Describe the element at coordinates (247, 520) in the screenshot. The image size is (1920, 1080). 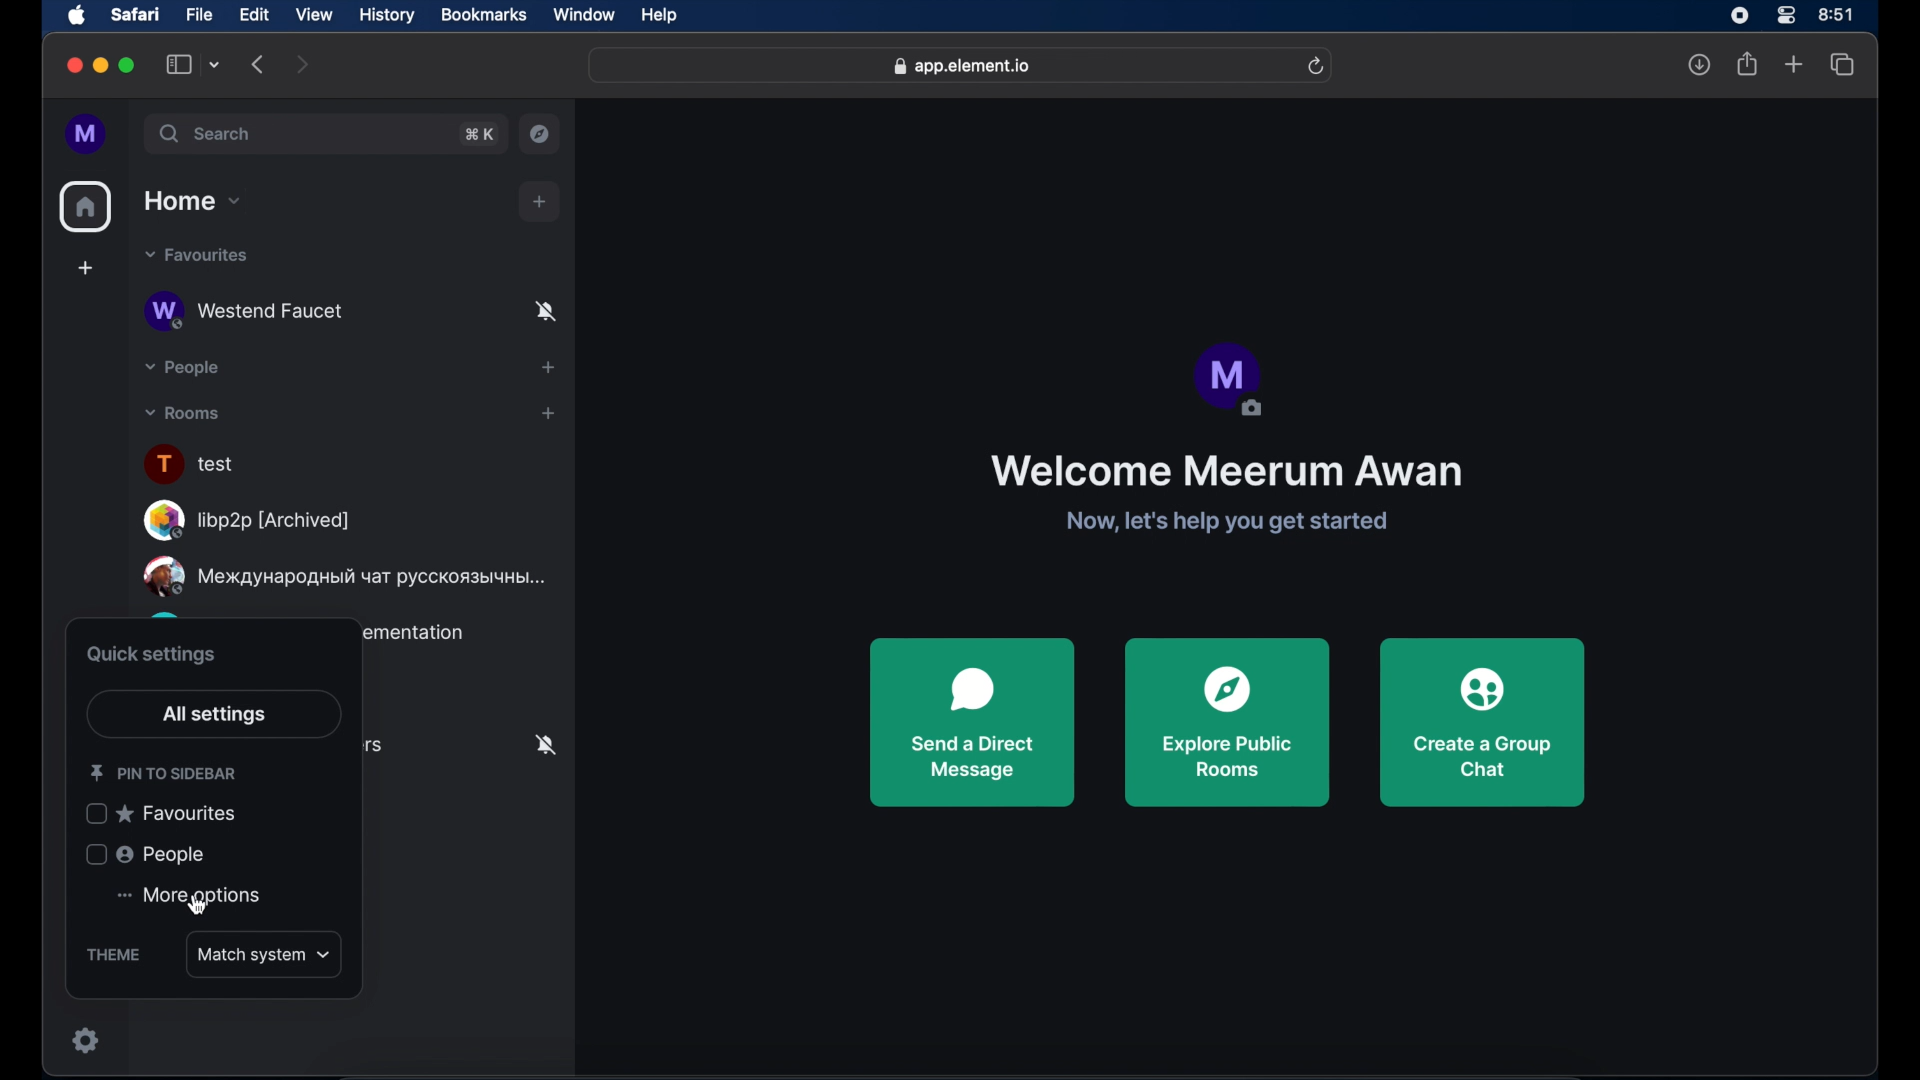
I see `libp2p [Archived]` at that location.